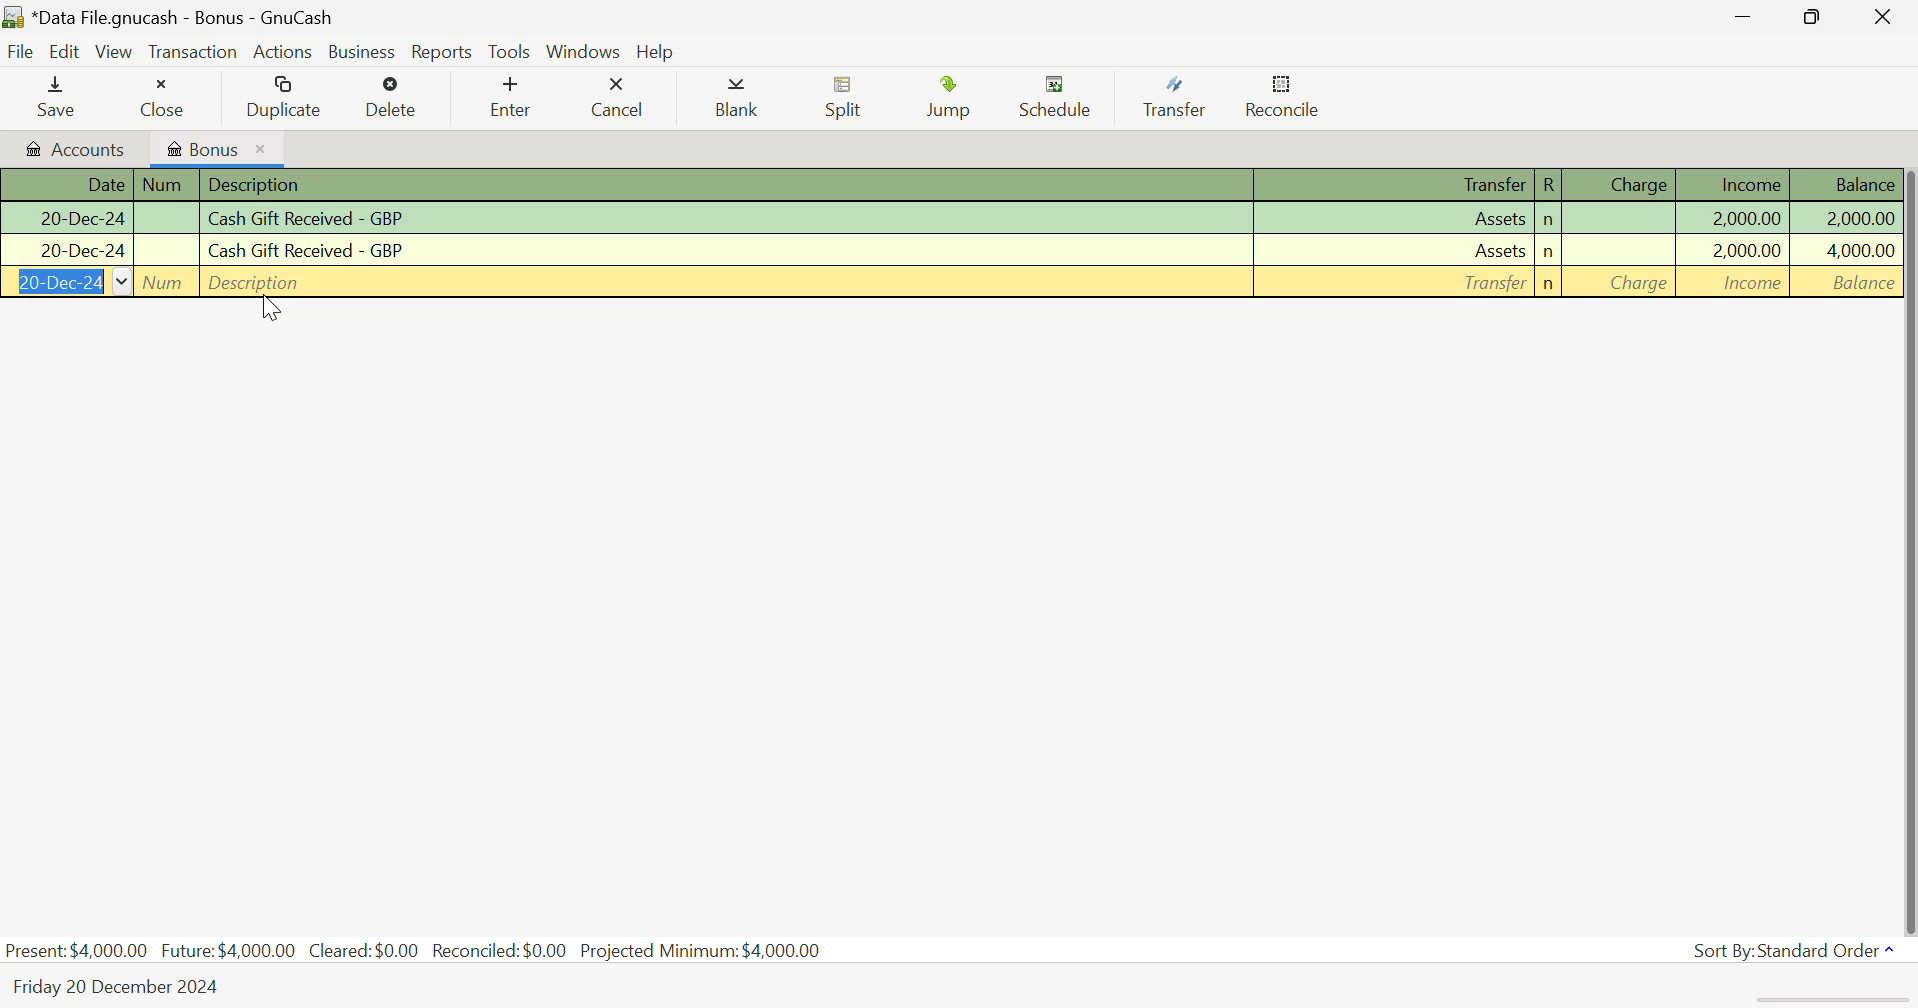 This screenshot has width=1918, height=1008. I want to click on Balance, so click(1844, 184).